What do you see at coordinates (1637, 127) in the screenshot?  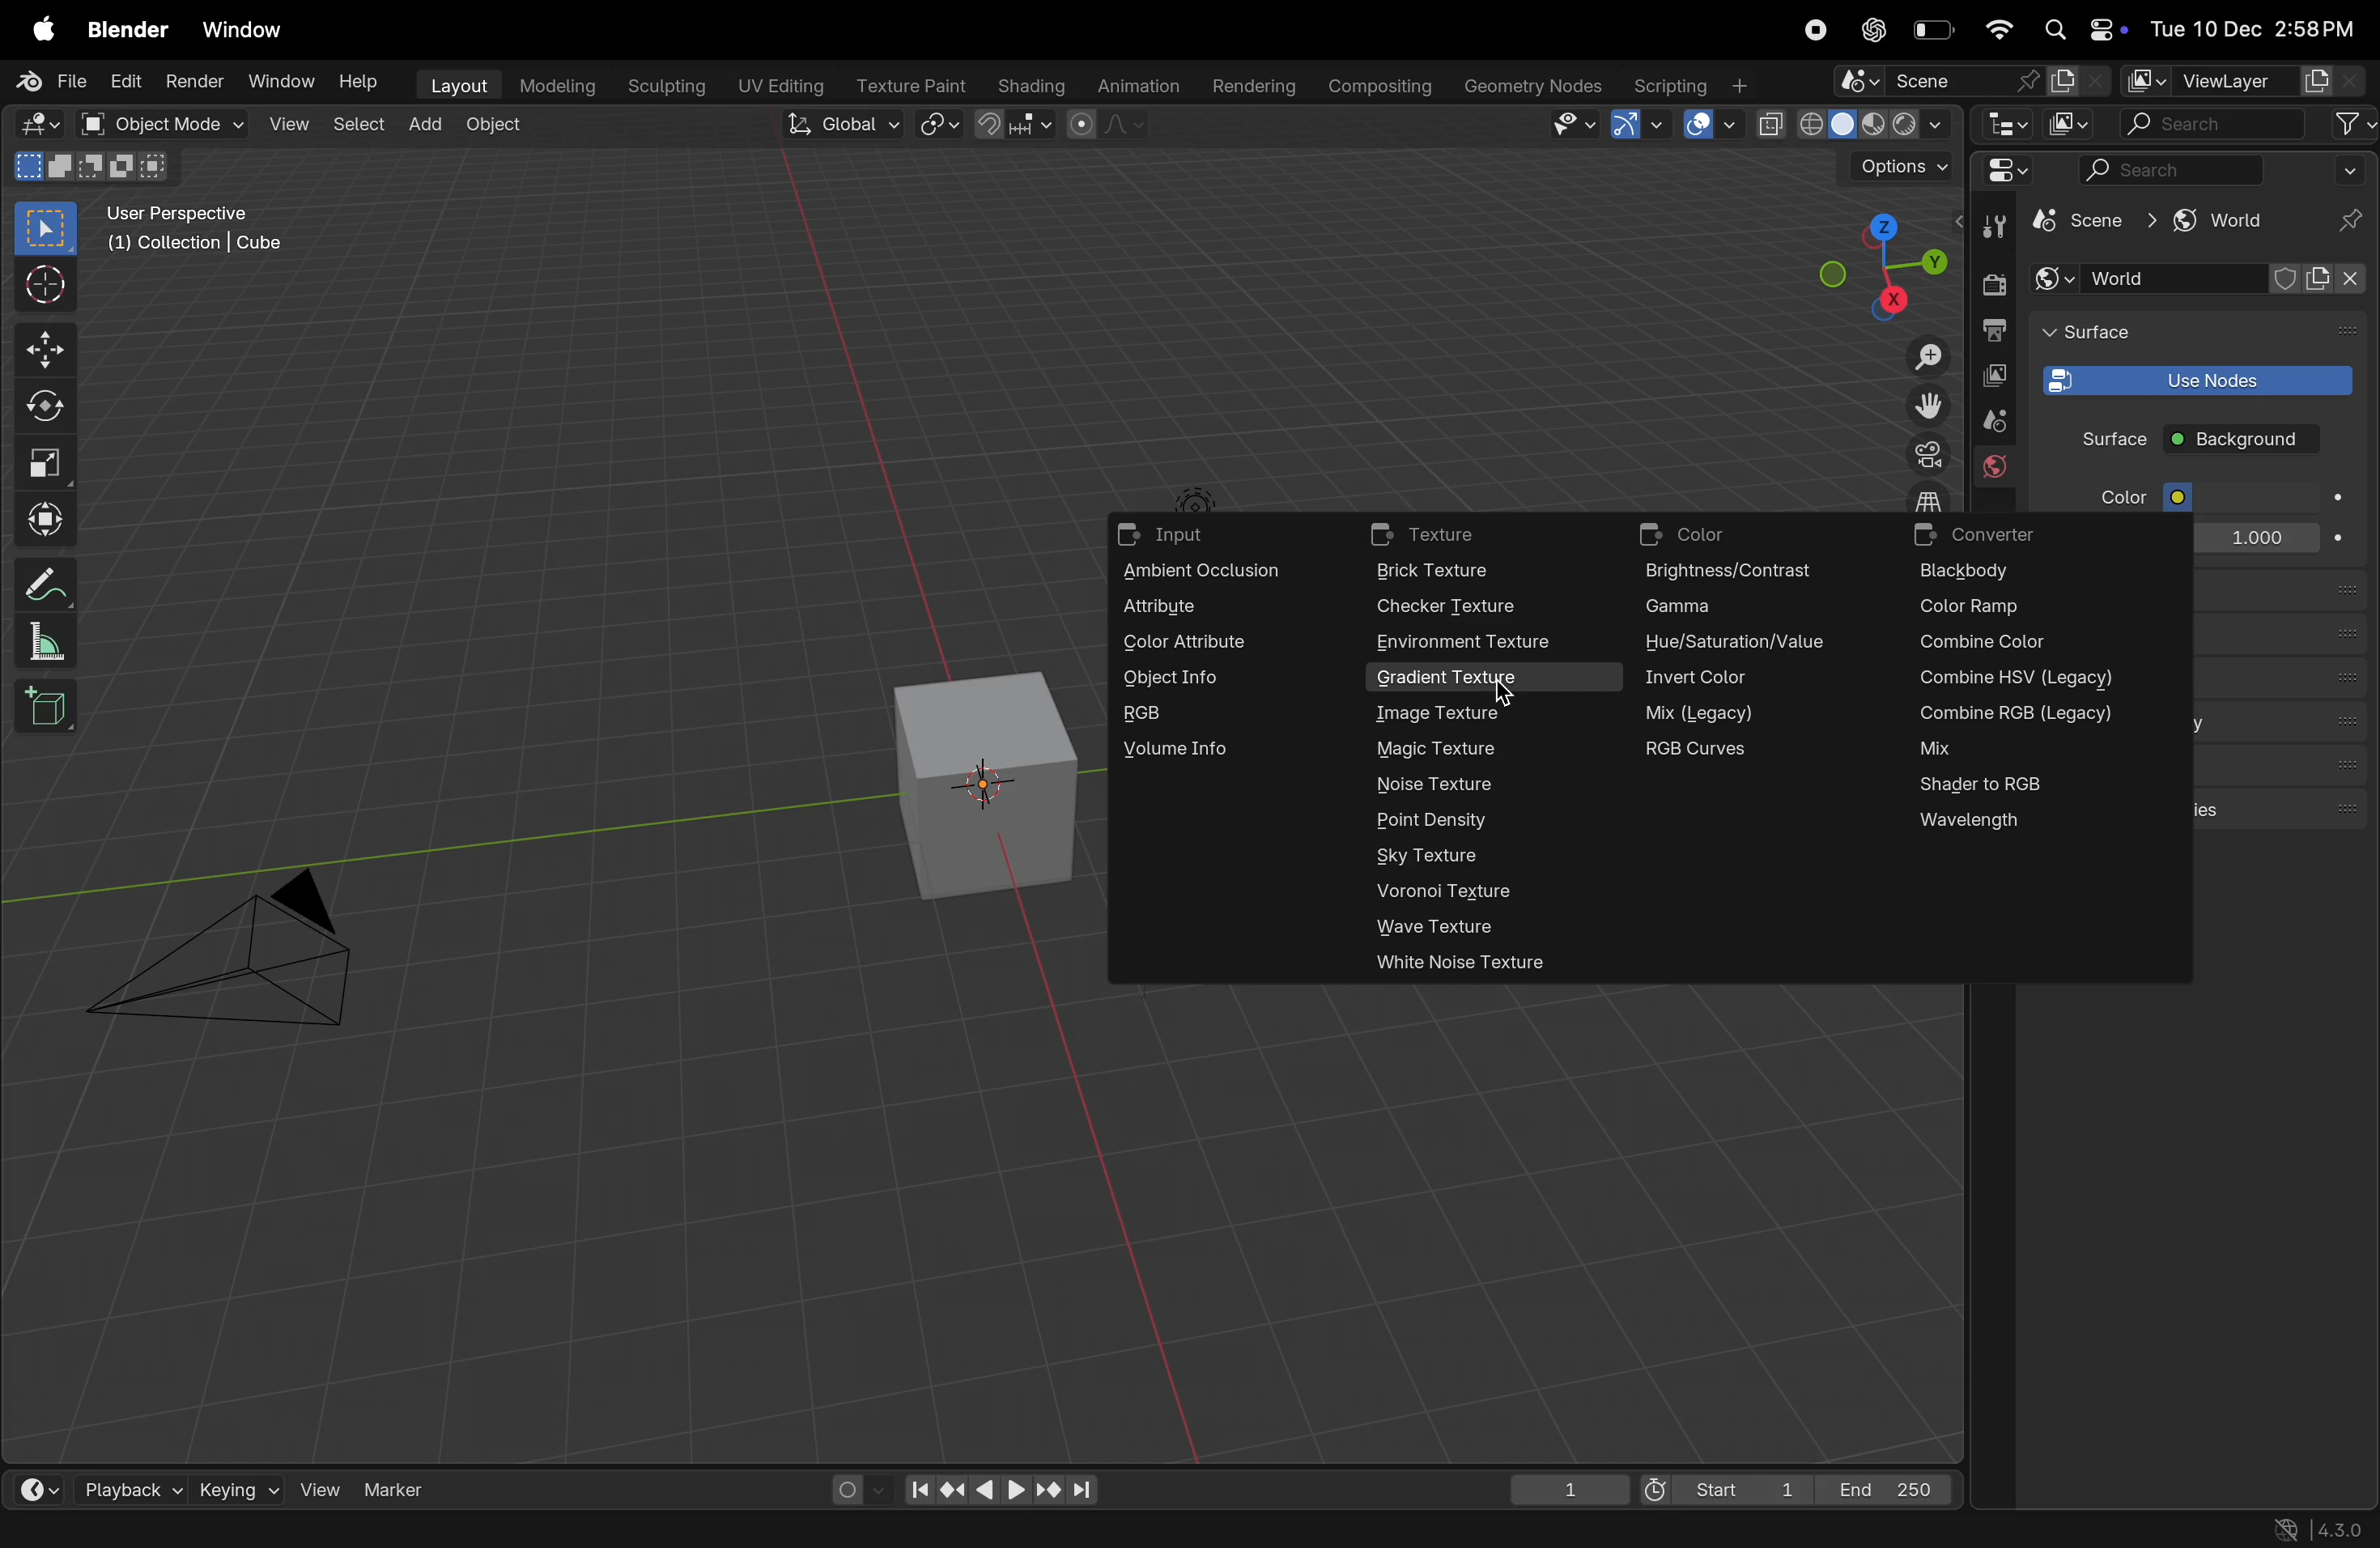 I see `Show Gimzo` at bounding box center [1637, 127].